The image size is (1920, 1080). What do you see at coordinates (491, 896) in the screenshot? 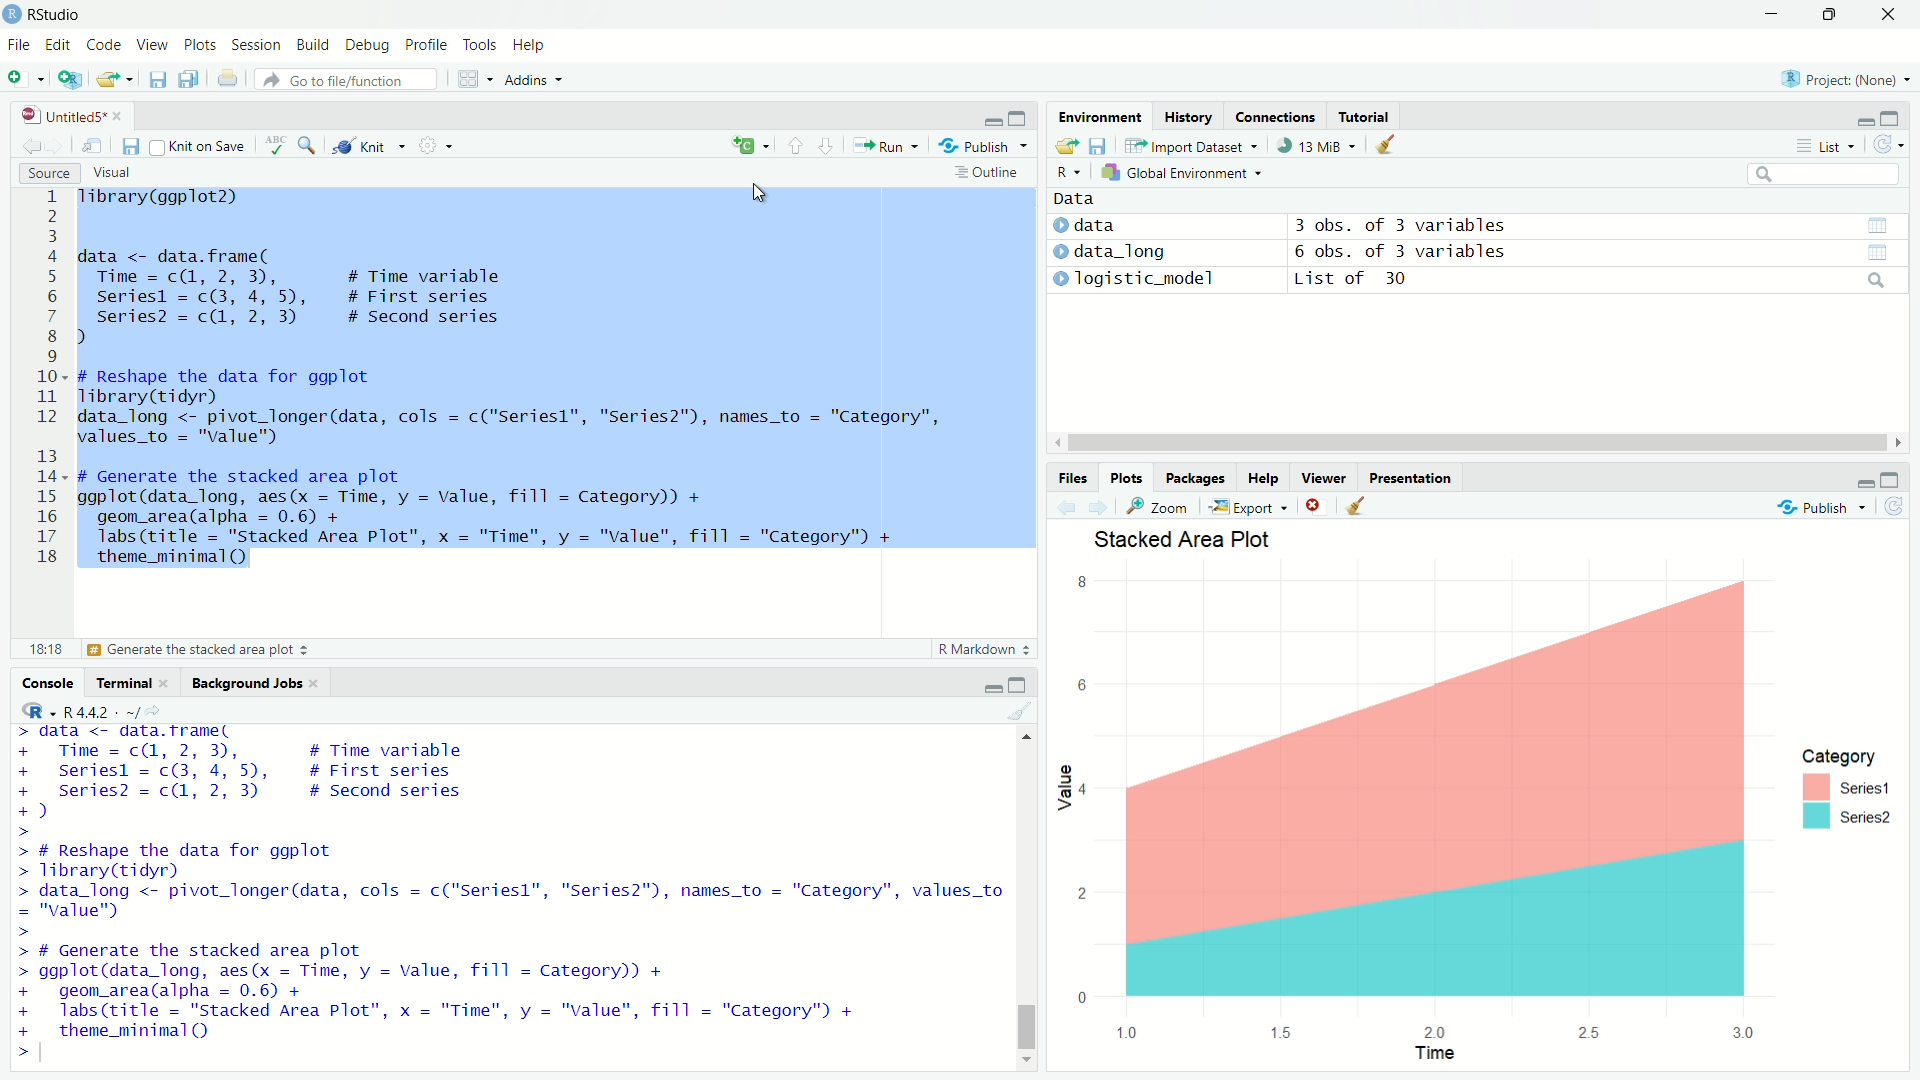
I see `>

>

> # Fit logistic regression model

> logistic_model <- gIm(Y ~ X, data = data, family = binomial)

warning message:

glm. fit: fitted probabilities numerically 0 or 1 occurred

>

> # Generate the logistic regression curve

> ggplot(data, aes(x = X, y = Y)) +

+ geom_point(size = 3, color = "blue") +

+ geom_smooth(method = "gIm", method.args = list(family = "binomial"), color = "red") +
+ labs(title = "Logistic Regression Curve", x = "Predictor (X)", y = "Outcome (Y)") +
+ theme_minimal()

“geom_smooth()" using formula = 'y ~ x'

warning message:

glm.fit: fitted probabilities numerically 0 or 1 occurred

< |` at bounding box center [491, 896].